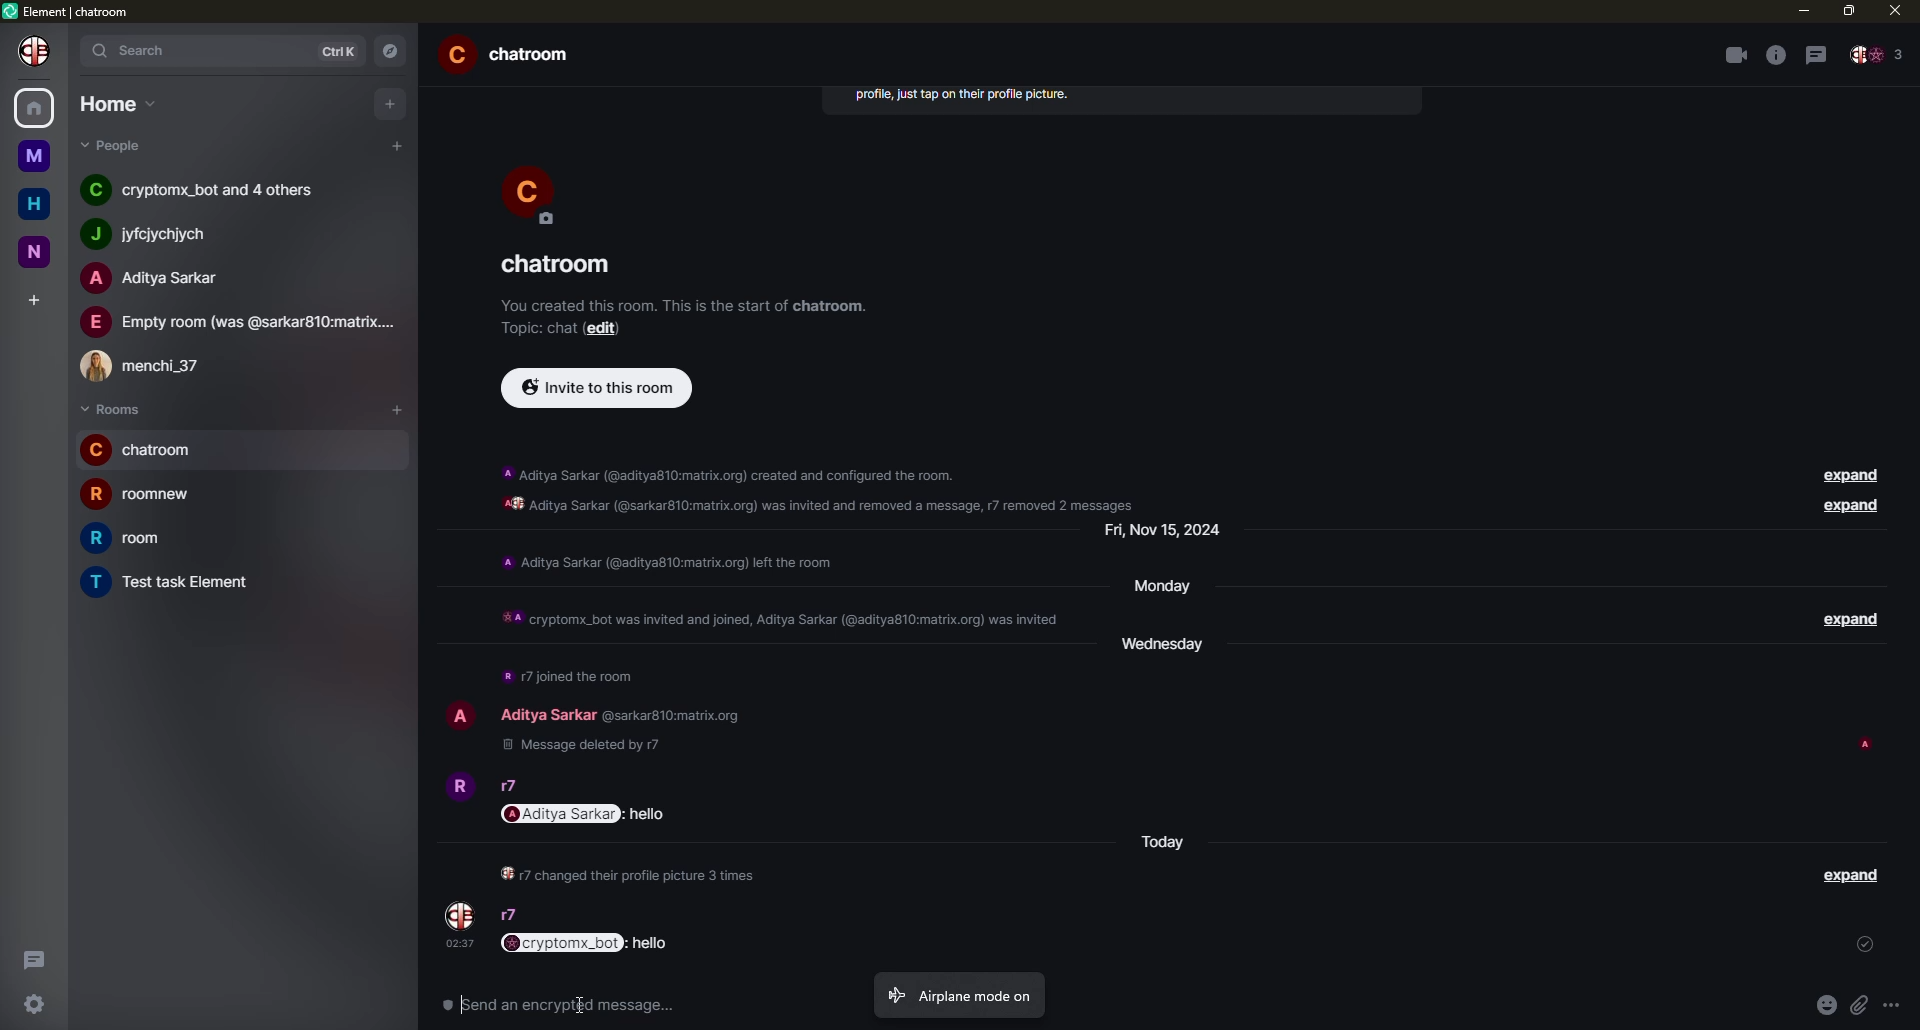 Image resolution: width=1920 pixels, height=1030 pixels. Describe the element at coordinates (606, 328) in the screenshot. I see `edit` at that location.